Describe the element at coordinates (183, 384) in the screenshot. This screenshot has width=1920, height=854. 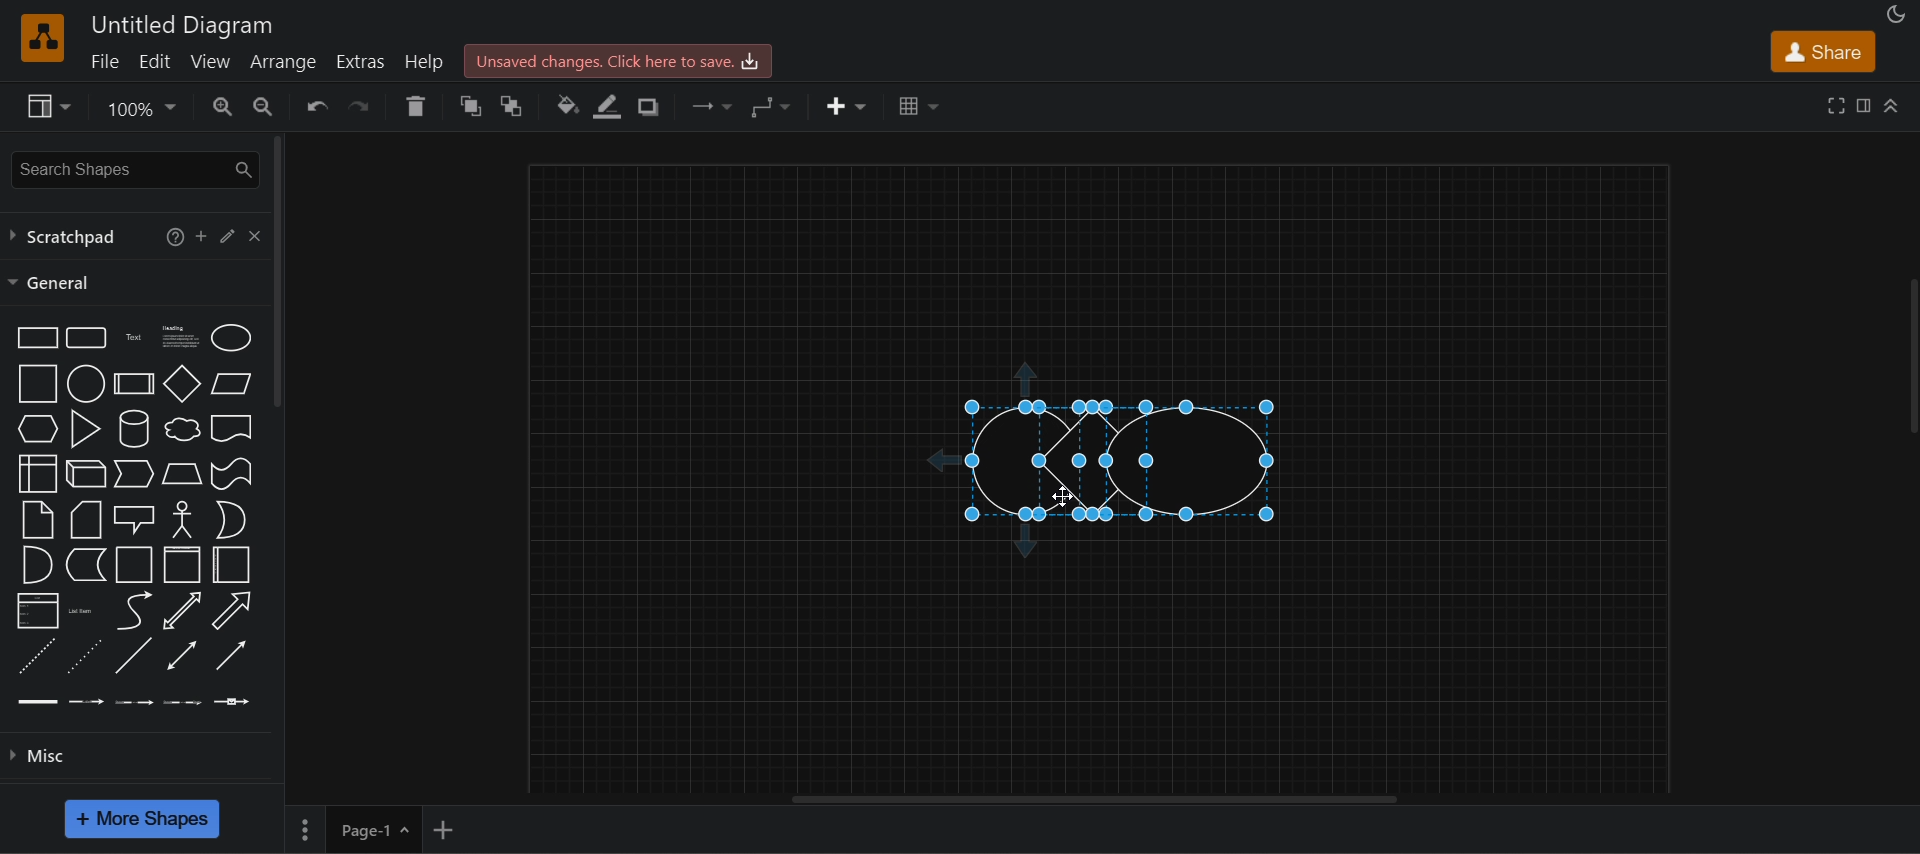
I see `diamond` at that location.